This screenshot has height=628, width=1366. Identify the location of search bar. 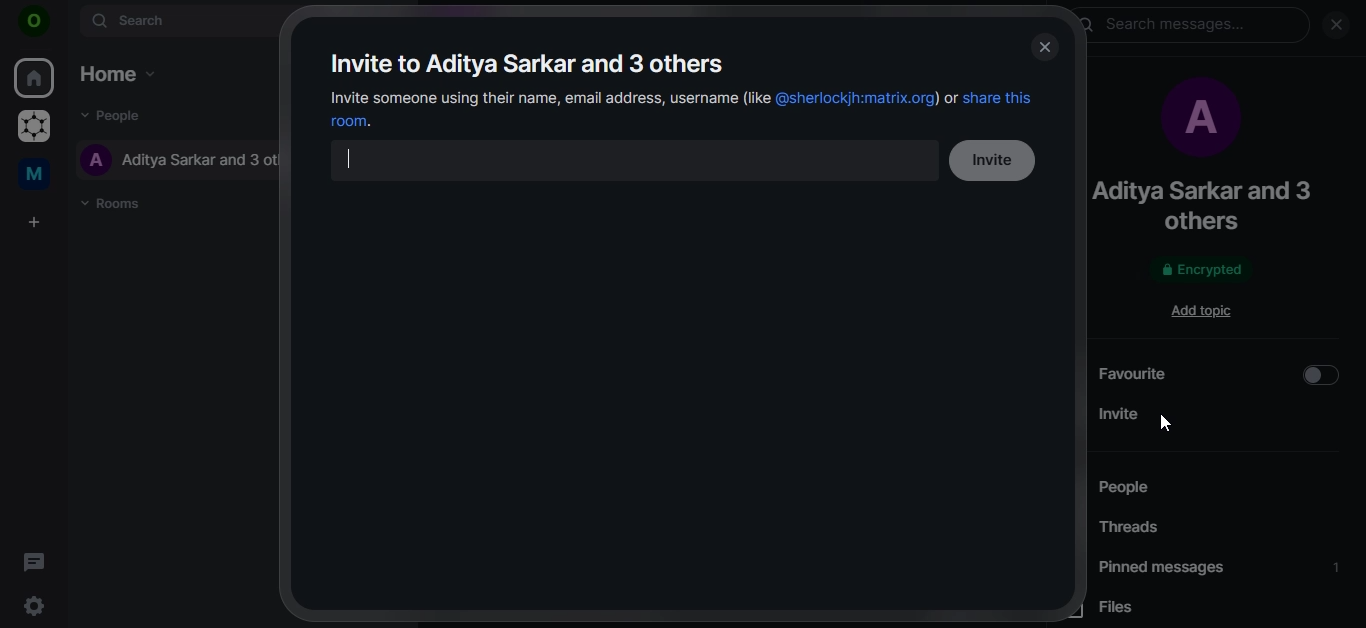
(631, 161).